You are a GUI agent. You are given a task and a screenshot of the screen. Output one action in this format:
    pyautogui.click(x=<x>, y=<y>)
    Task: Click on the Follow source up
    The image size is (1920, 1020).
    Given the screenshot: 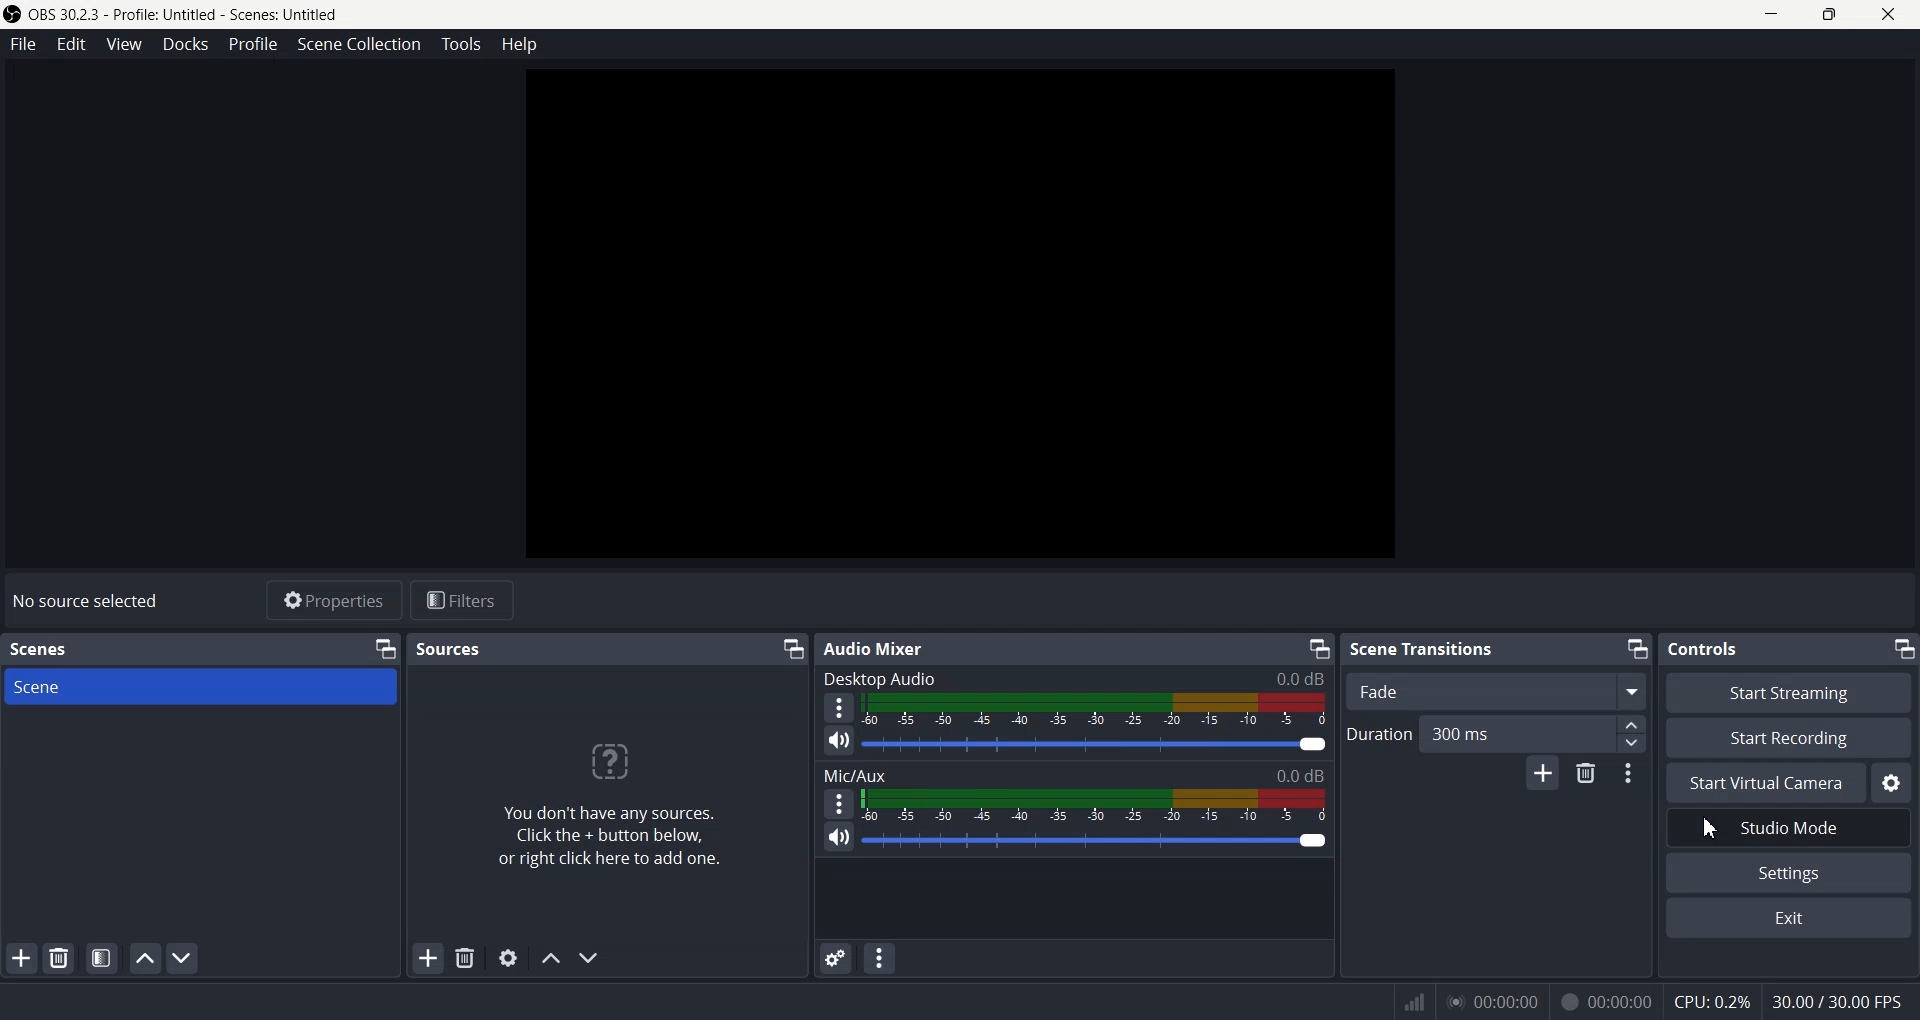 What is the action you would take?
    pyautogui.click(x=550, y=958)
    